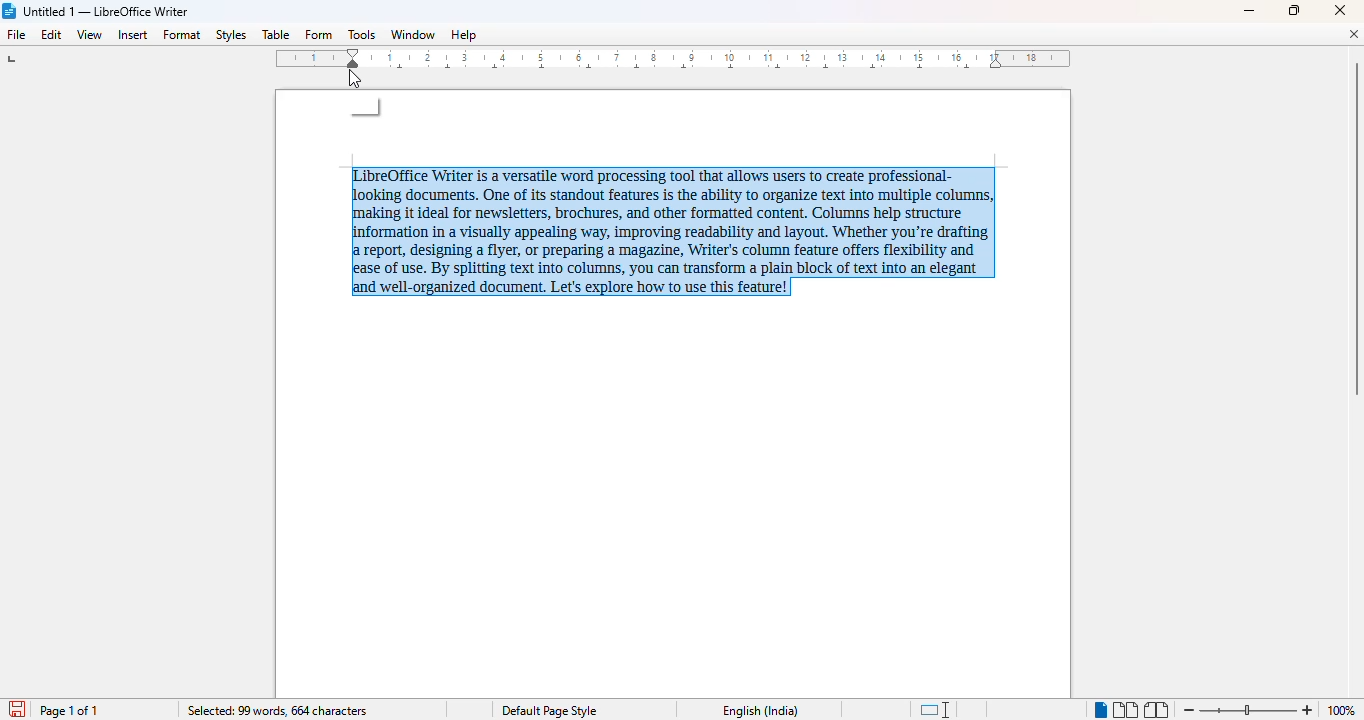 The width and height of the screenshot is (1364, 720). Describe the element at coordinates (133, 35) in the screenshot. I see `insert` at that location.